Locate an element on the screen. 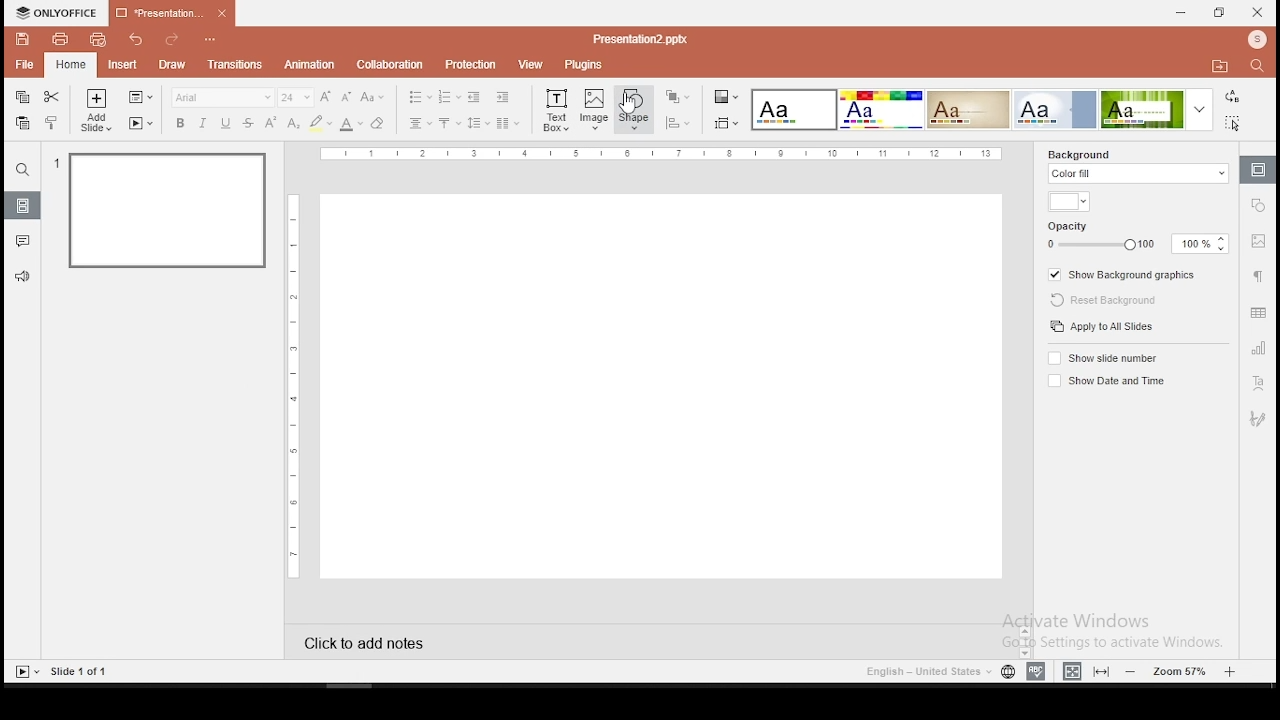 The width and height of the screenshot is (1280, 720). file is located at coordinates (26, 64).